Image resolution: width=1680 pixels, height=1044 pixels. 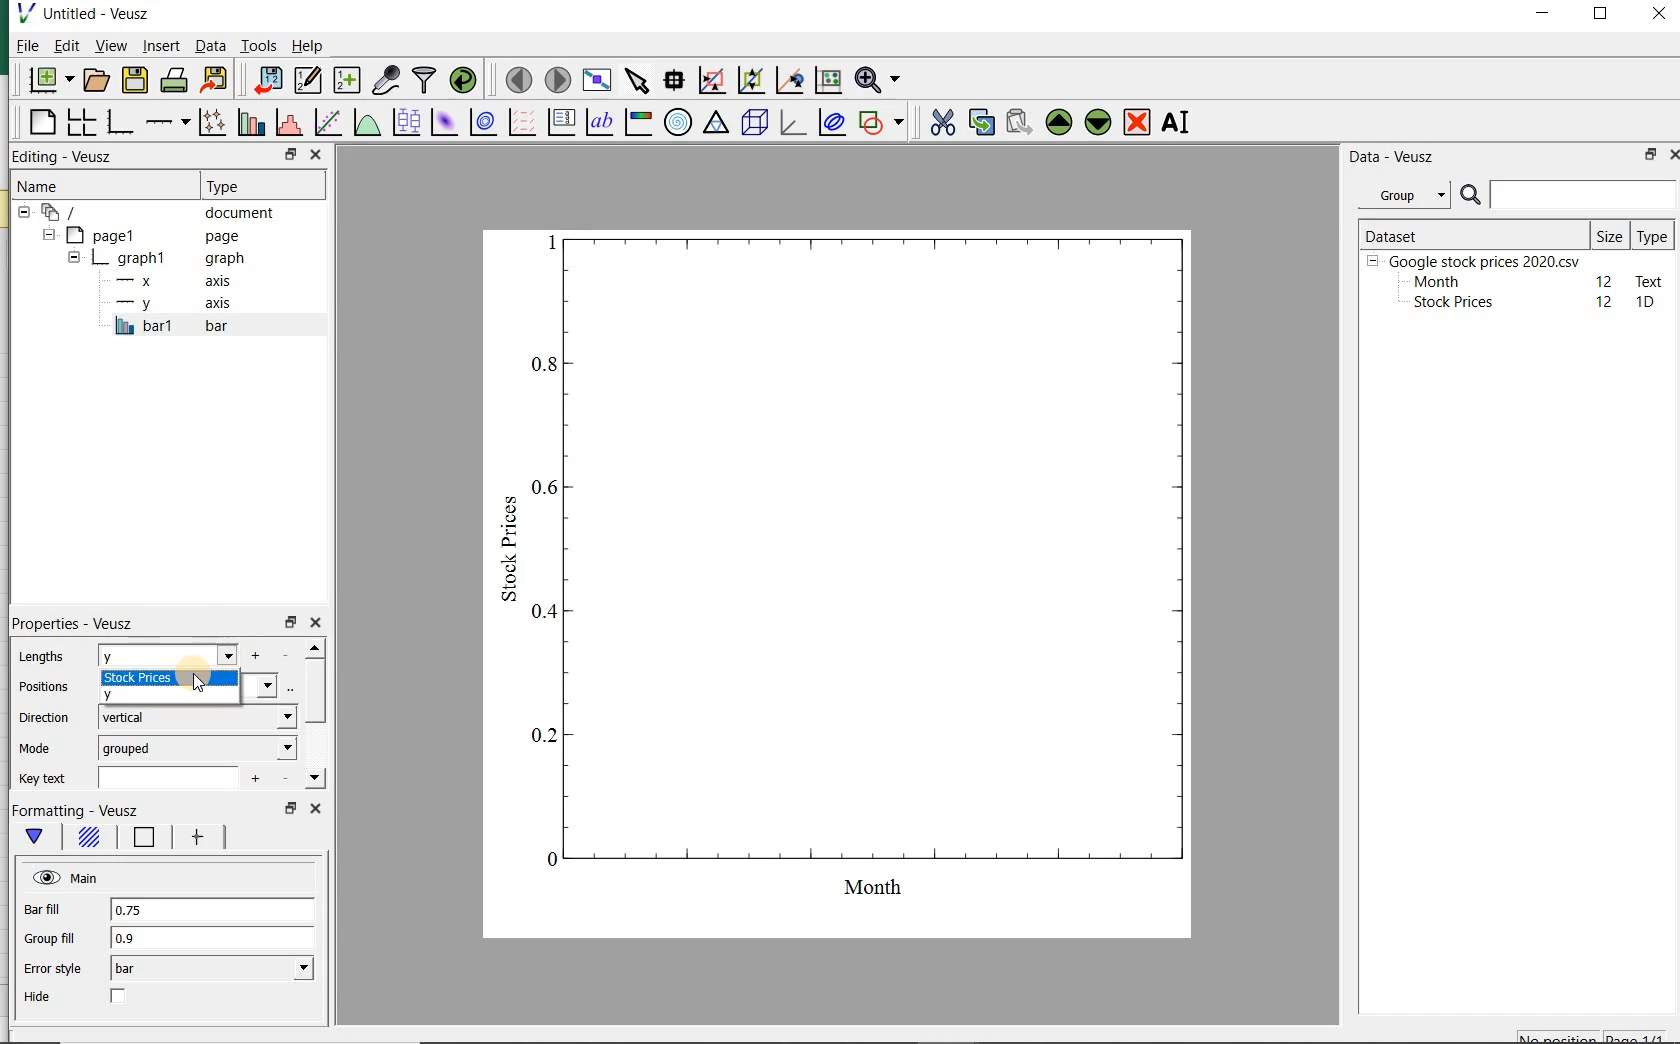 I want to click on x axis, so click(x=165, y=282).